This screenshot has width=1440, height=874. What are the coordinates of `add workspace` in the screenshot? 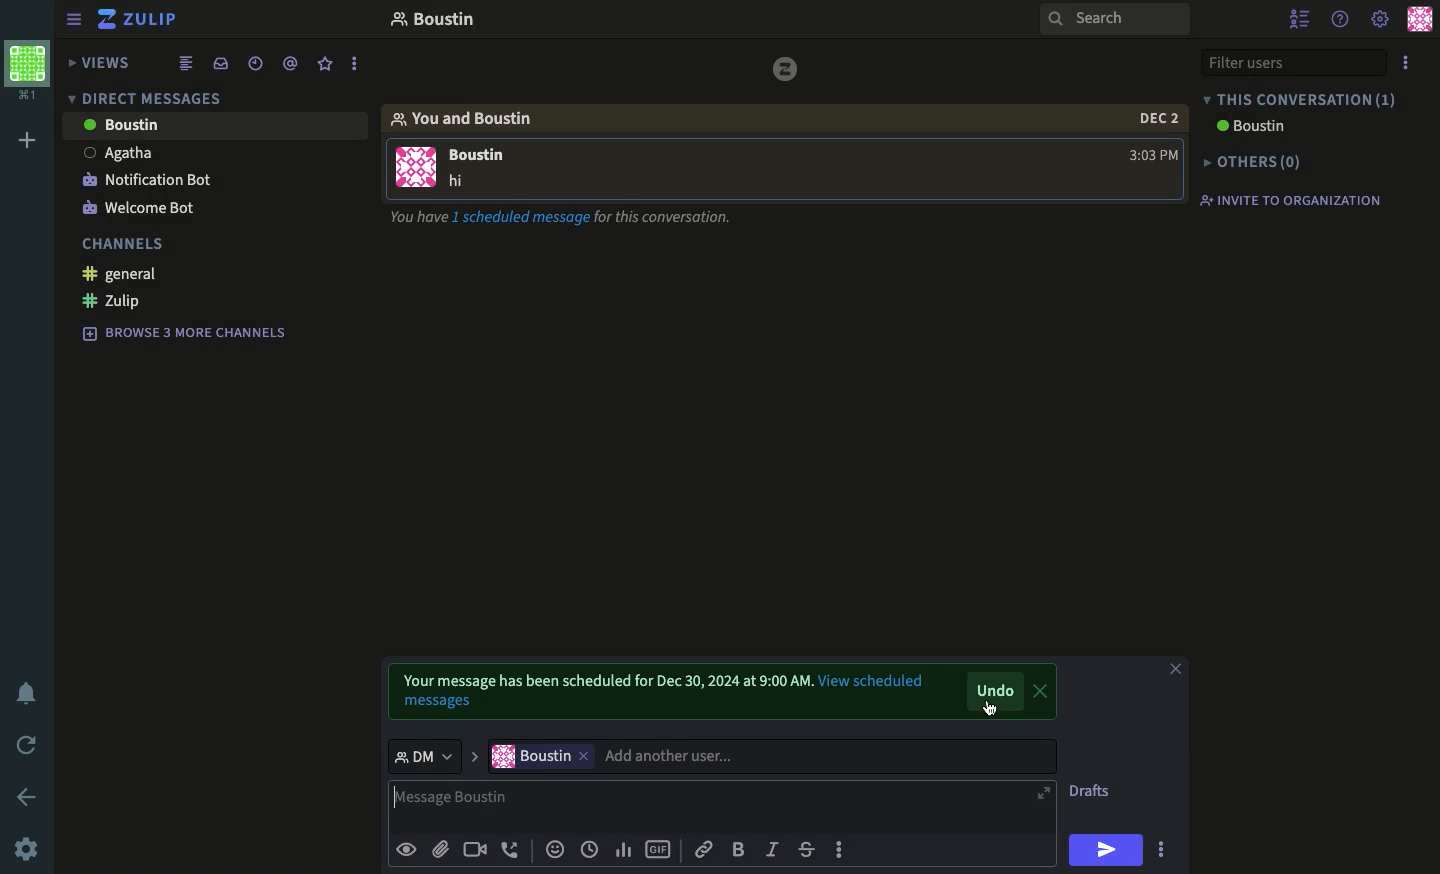 It's located at (28, 137).